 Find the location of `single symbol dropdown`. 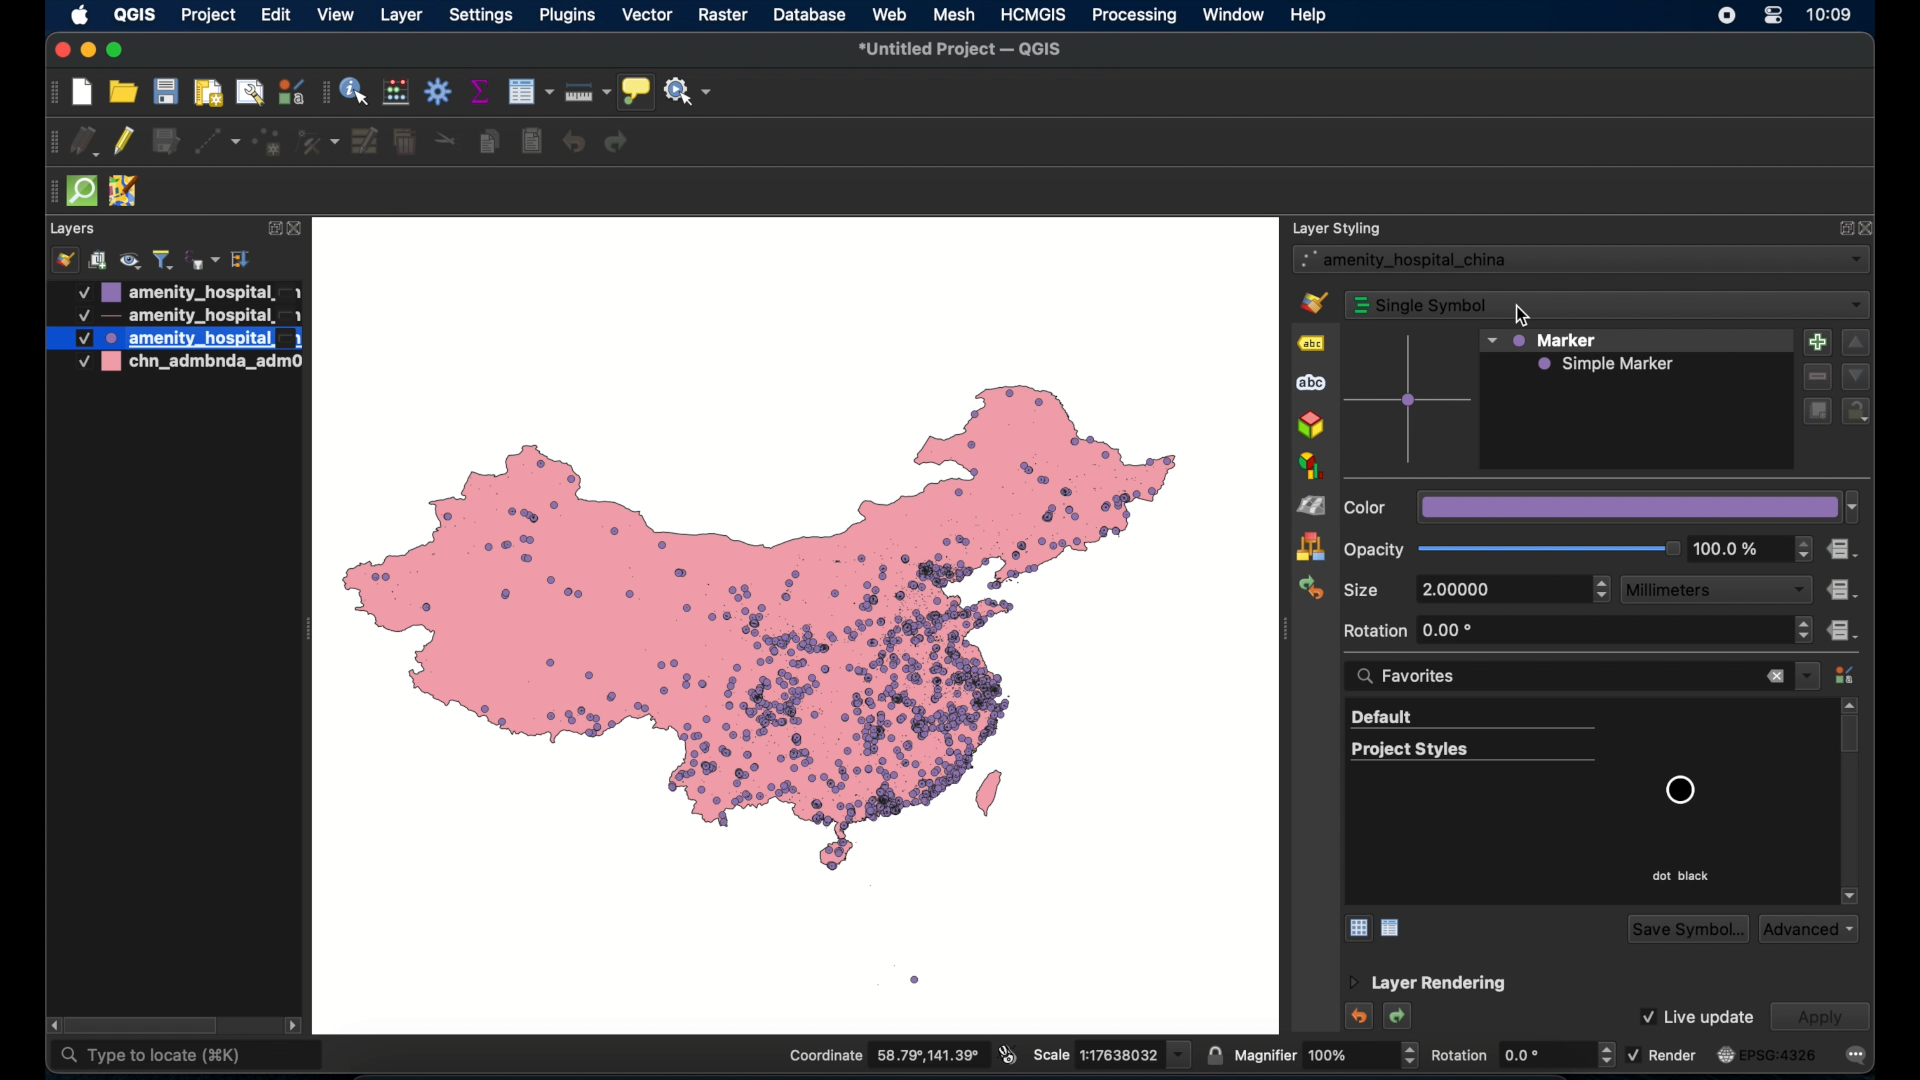

single symbol dropdown is located at coordinates (1608, 304).